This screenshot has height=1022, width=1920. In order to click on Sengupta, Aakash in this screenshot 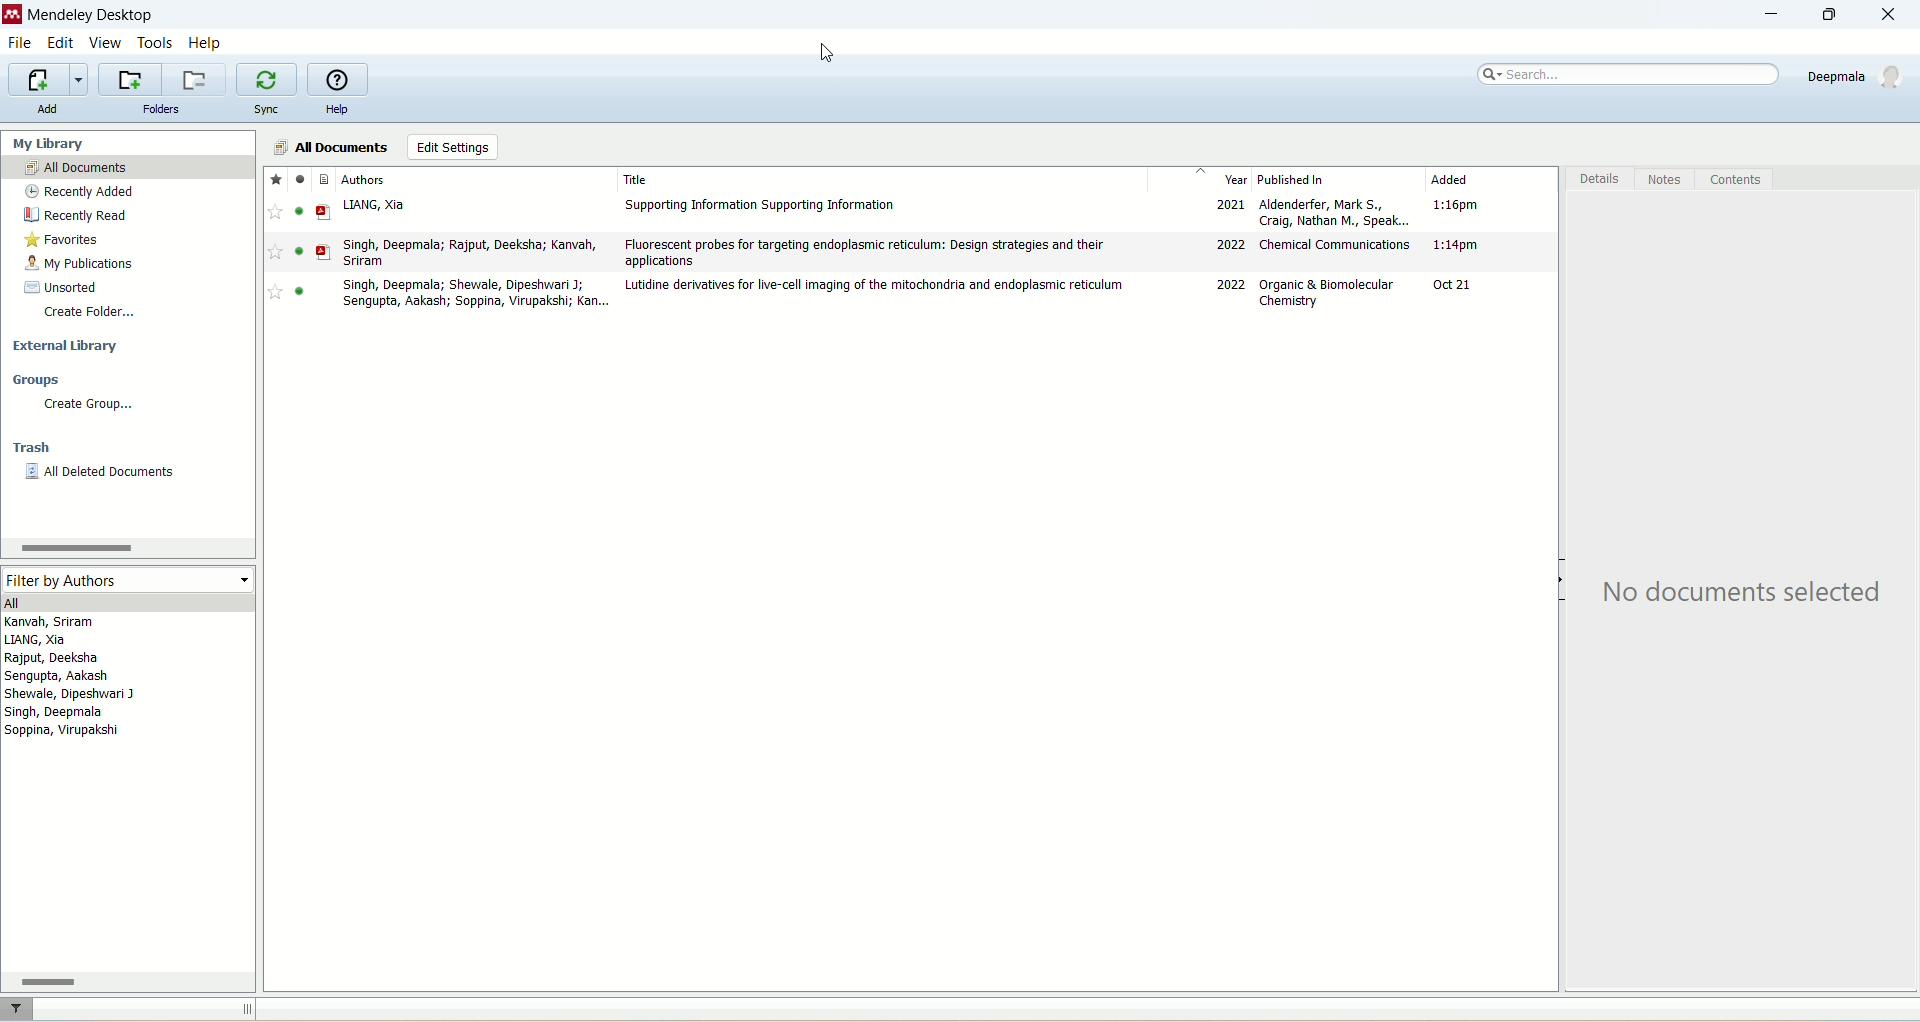, I will do `click(54, 676)`.